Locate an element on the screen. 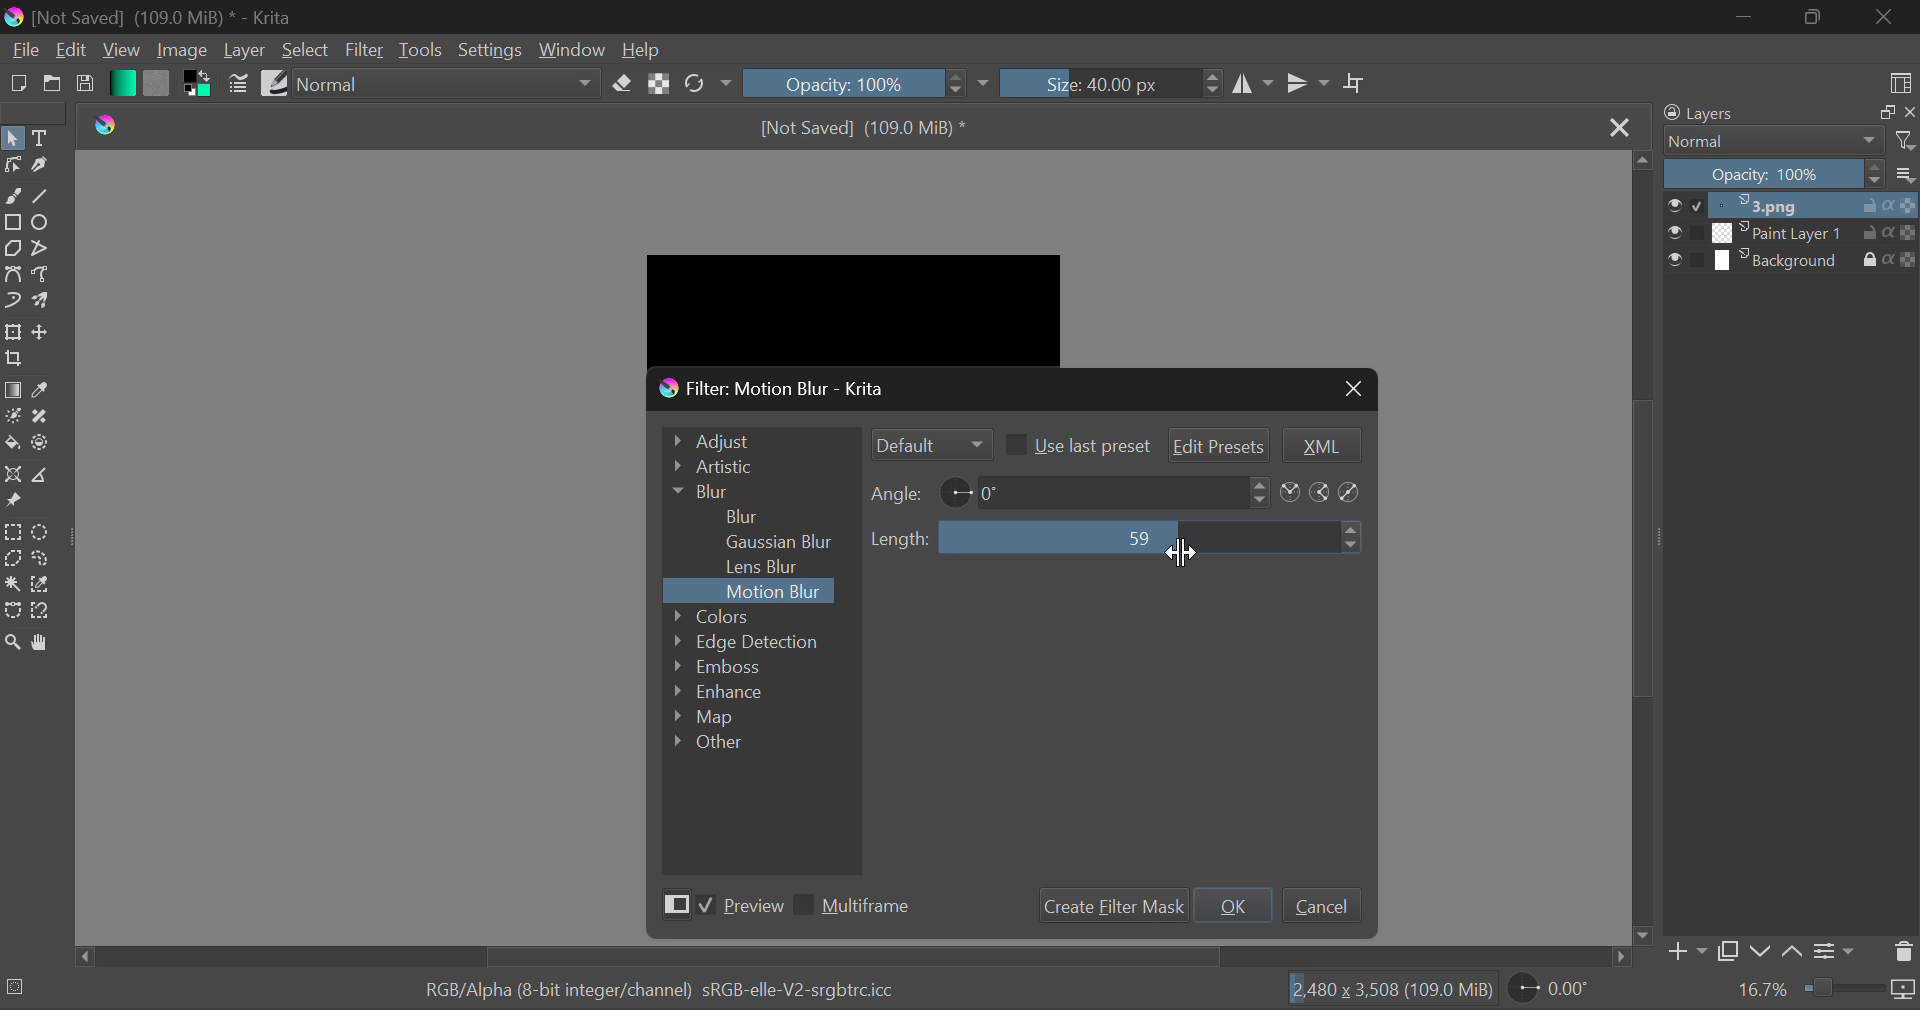 The image size is (1920, 1010). Other is located at coordinates (710, 741).